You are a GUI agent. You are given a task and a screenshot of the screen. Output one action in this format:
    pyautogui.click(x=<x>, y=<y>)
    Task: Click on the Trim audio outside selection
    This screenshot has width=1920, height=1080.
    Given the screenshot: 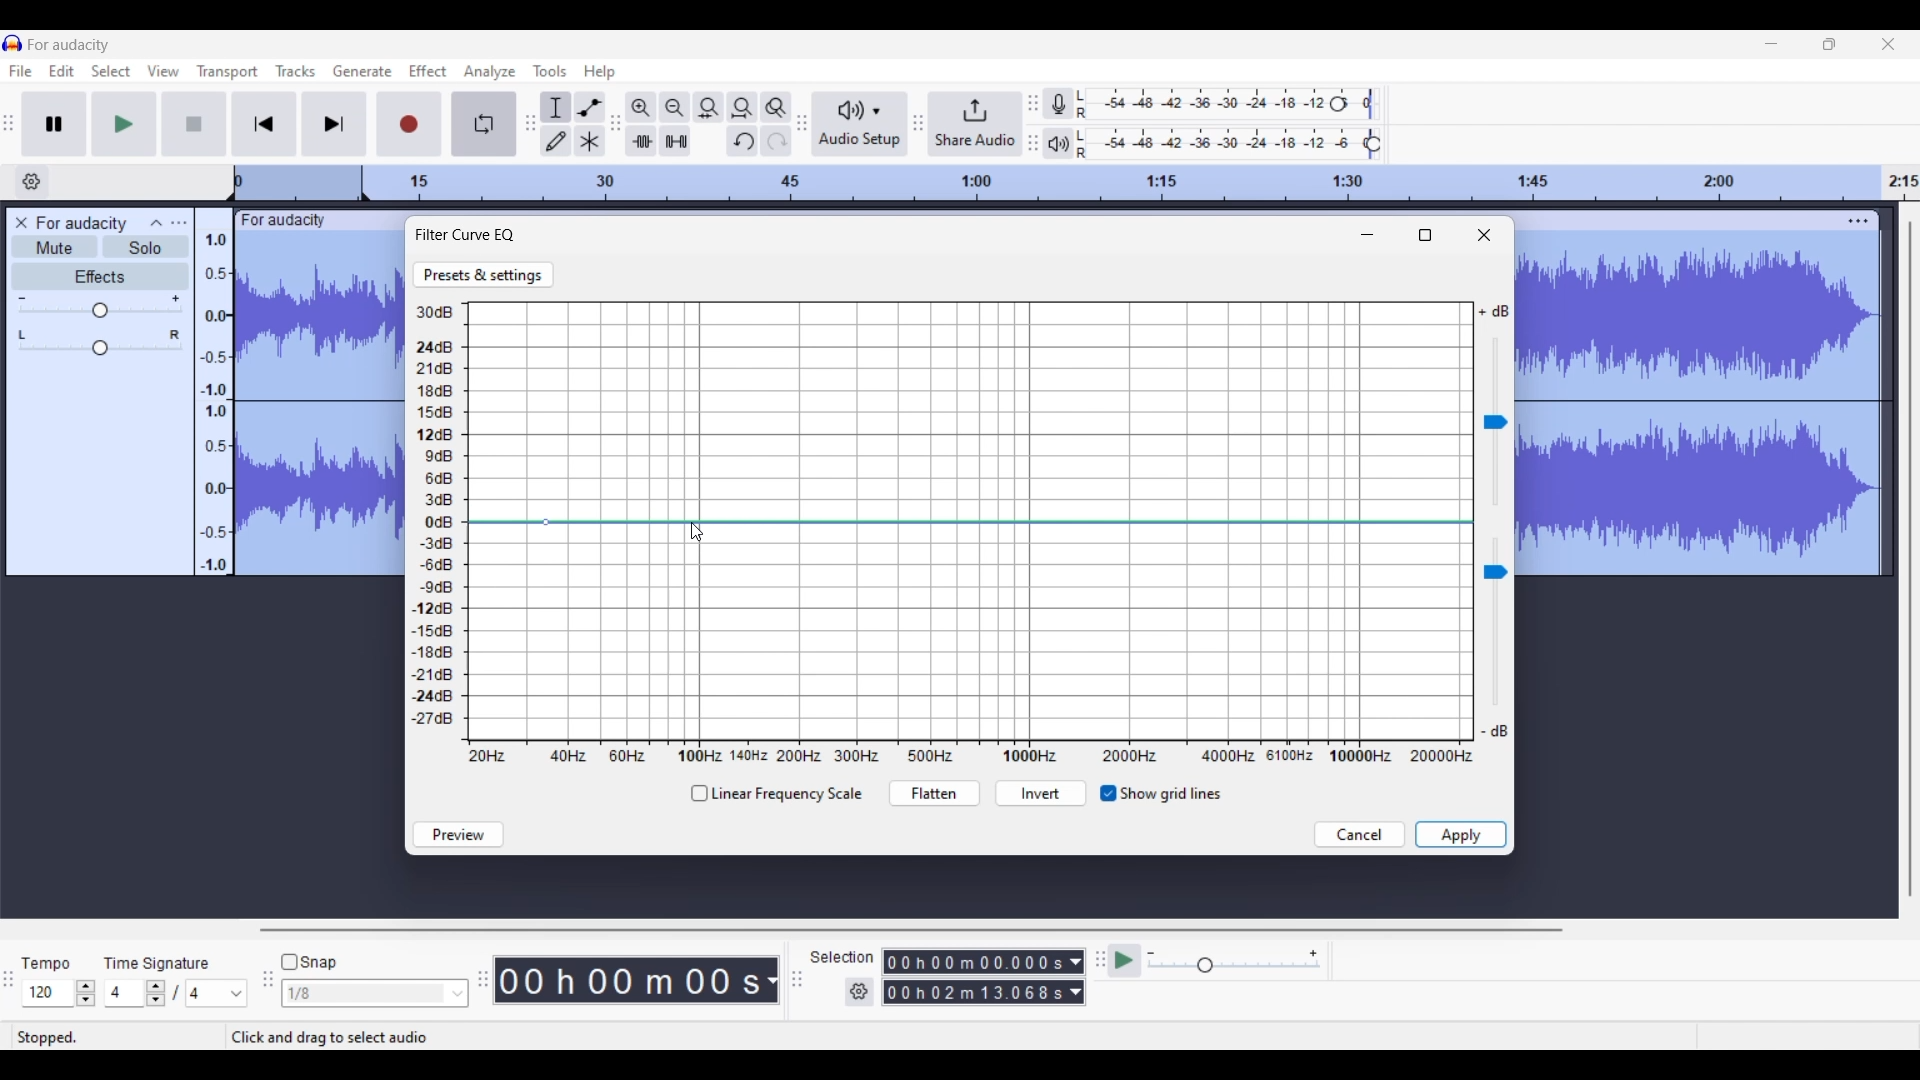 What is the action you would take?
    pyautogui.click(x=641, y=140)
    